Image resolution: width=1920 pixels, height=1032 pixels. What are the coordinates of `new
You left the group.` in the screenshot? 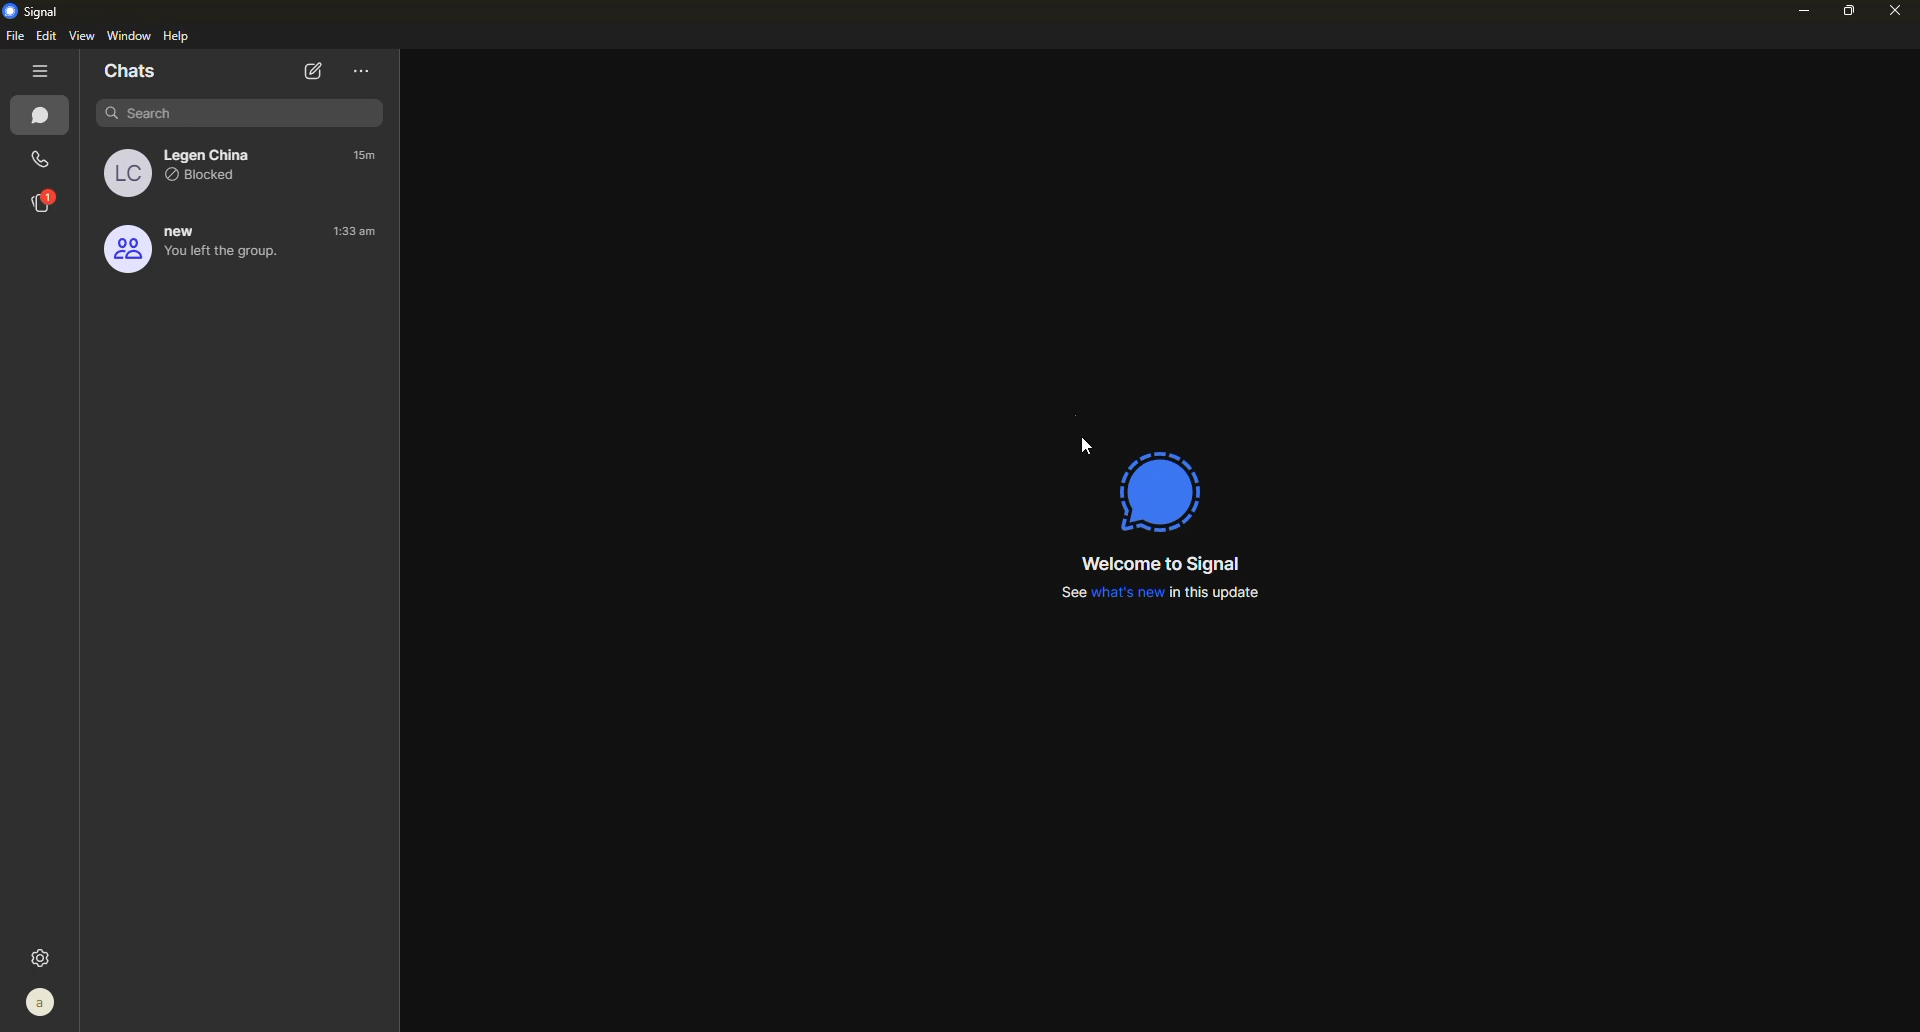 It's located at (183, 250).